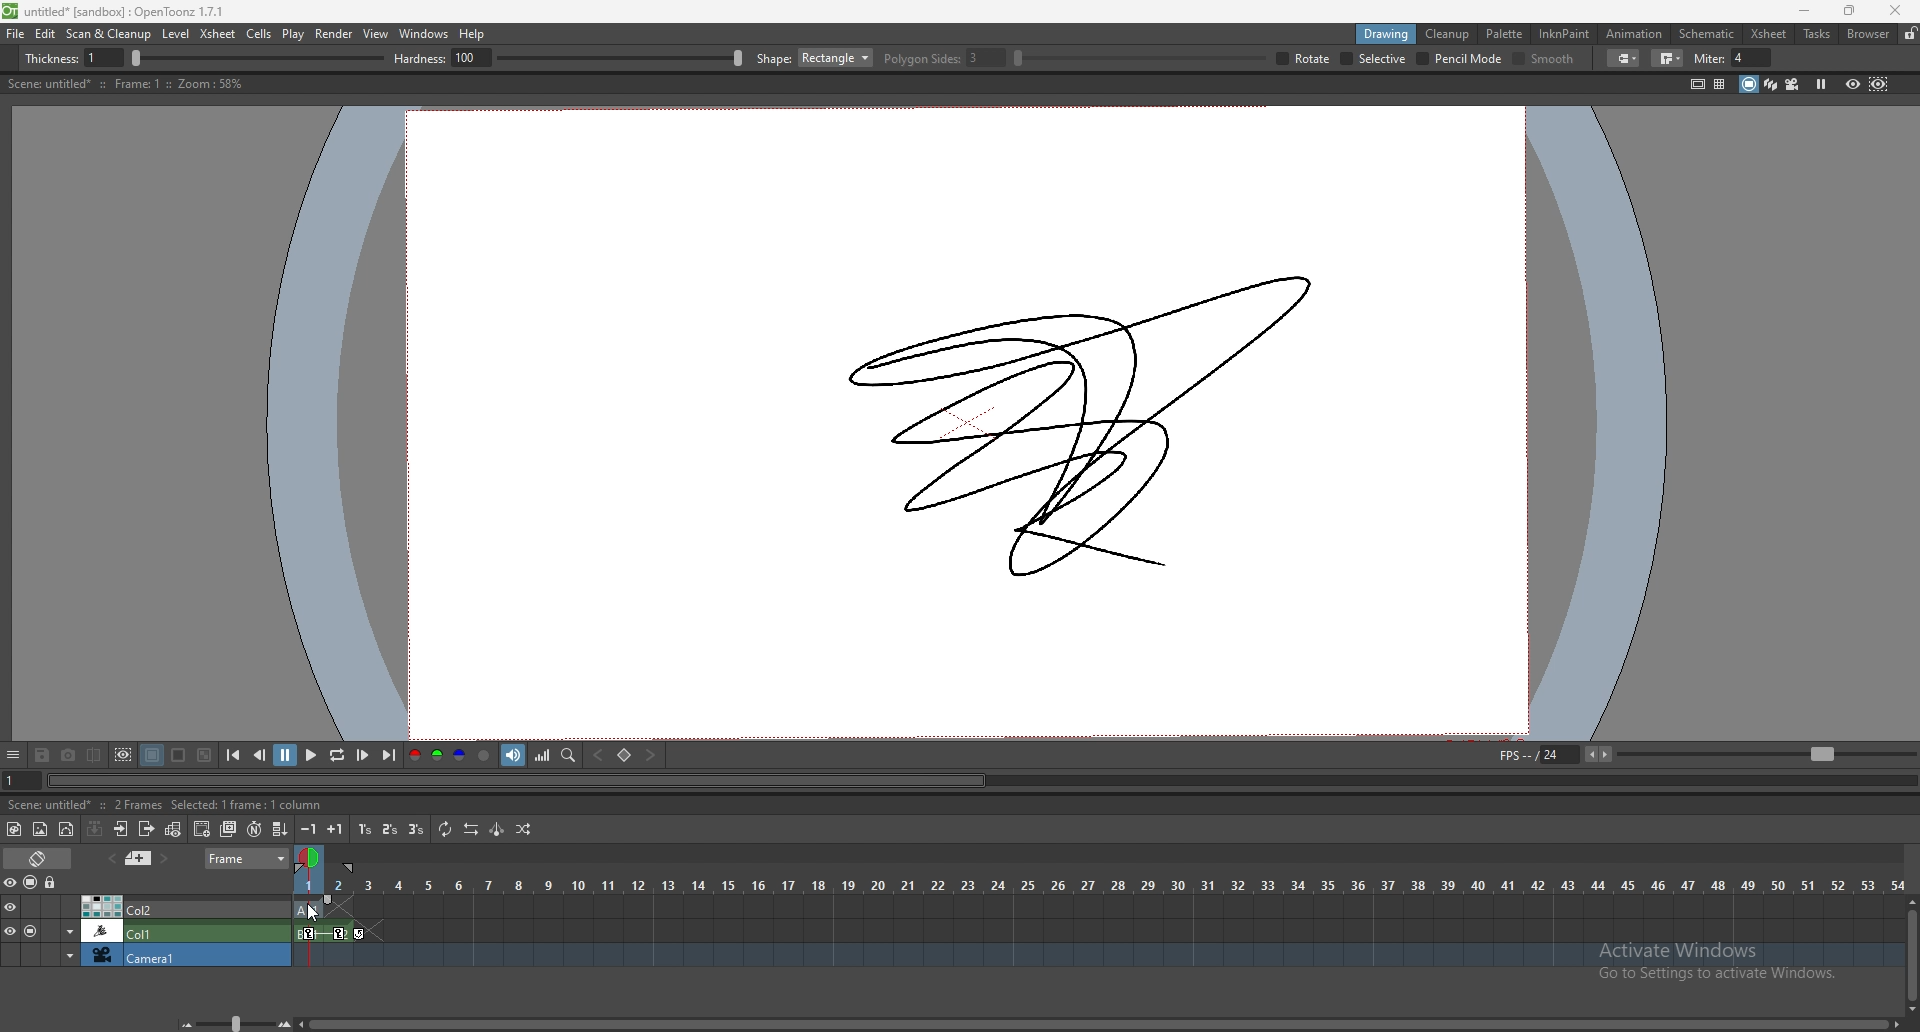 The height and width of the screenshot is (1032, 1920). I want to click on collapse, so click(94, 828).